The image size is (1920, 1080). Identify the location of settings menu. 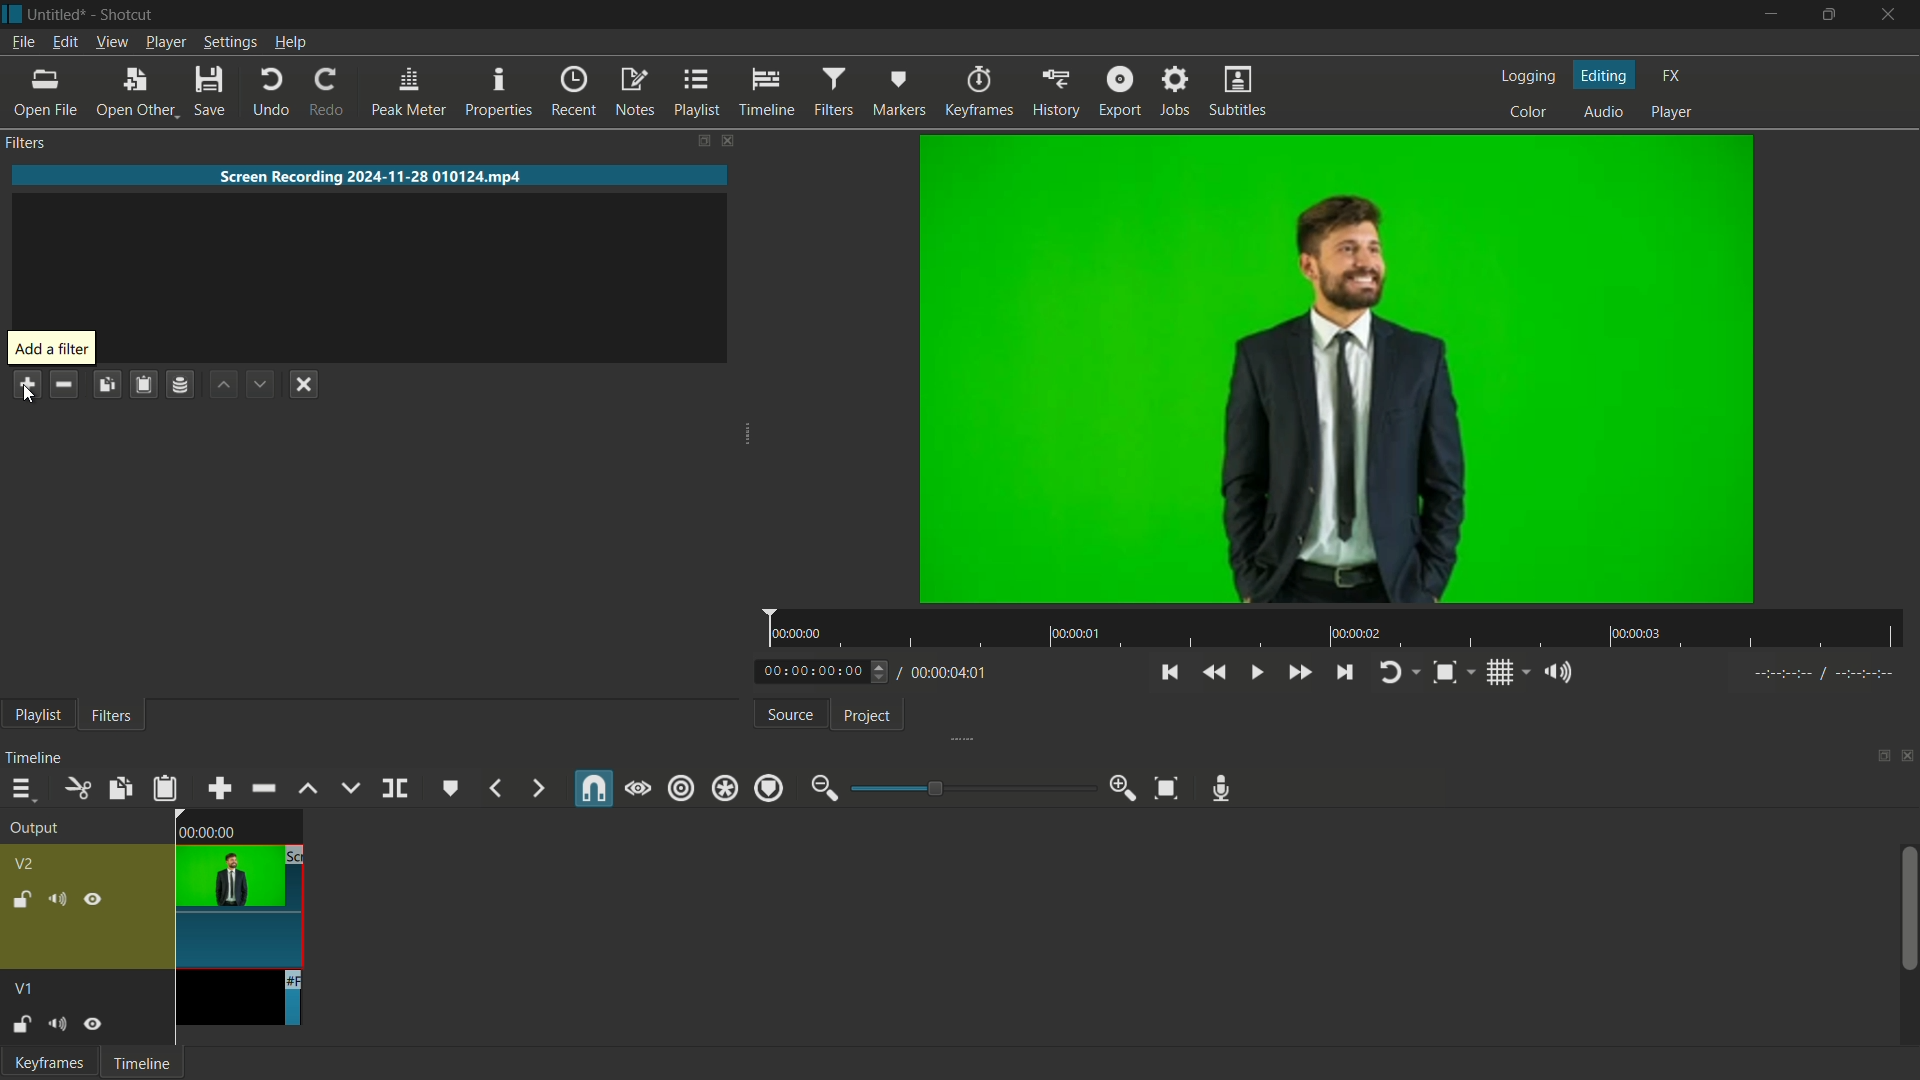
(229, 42).